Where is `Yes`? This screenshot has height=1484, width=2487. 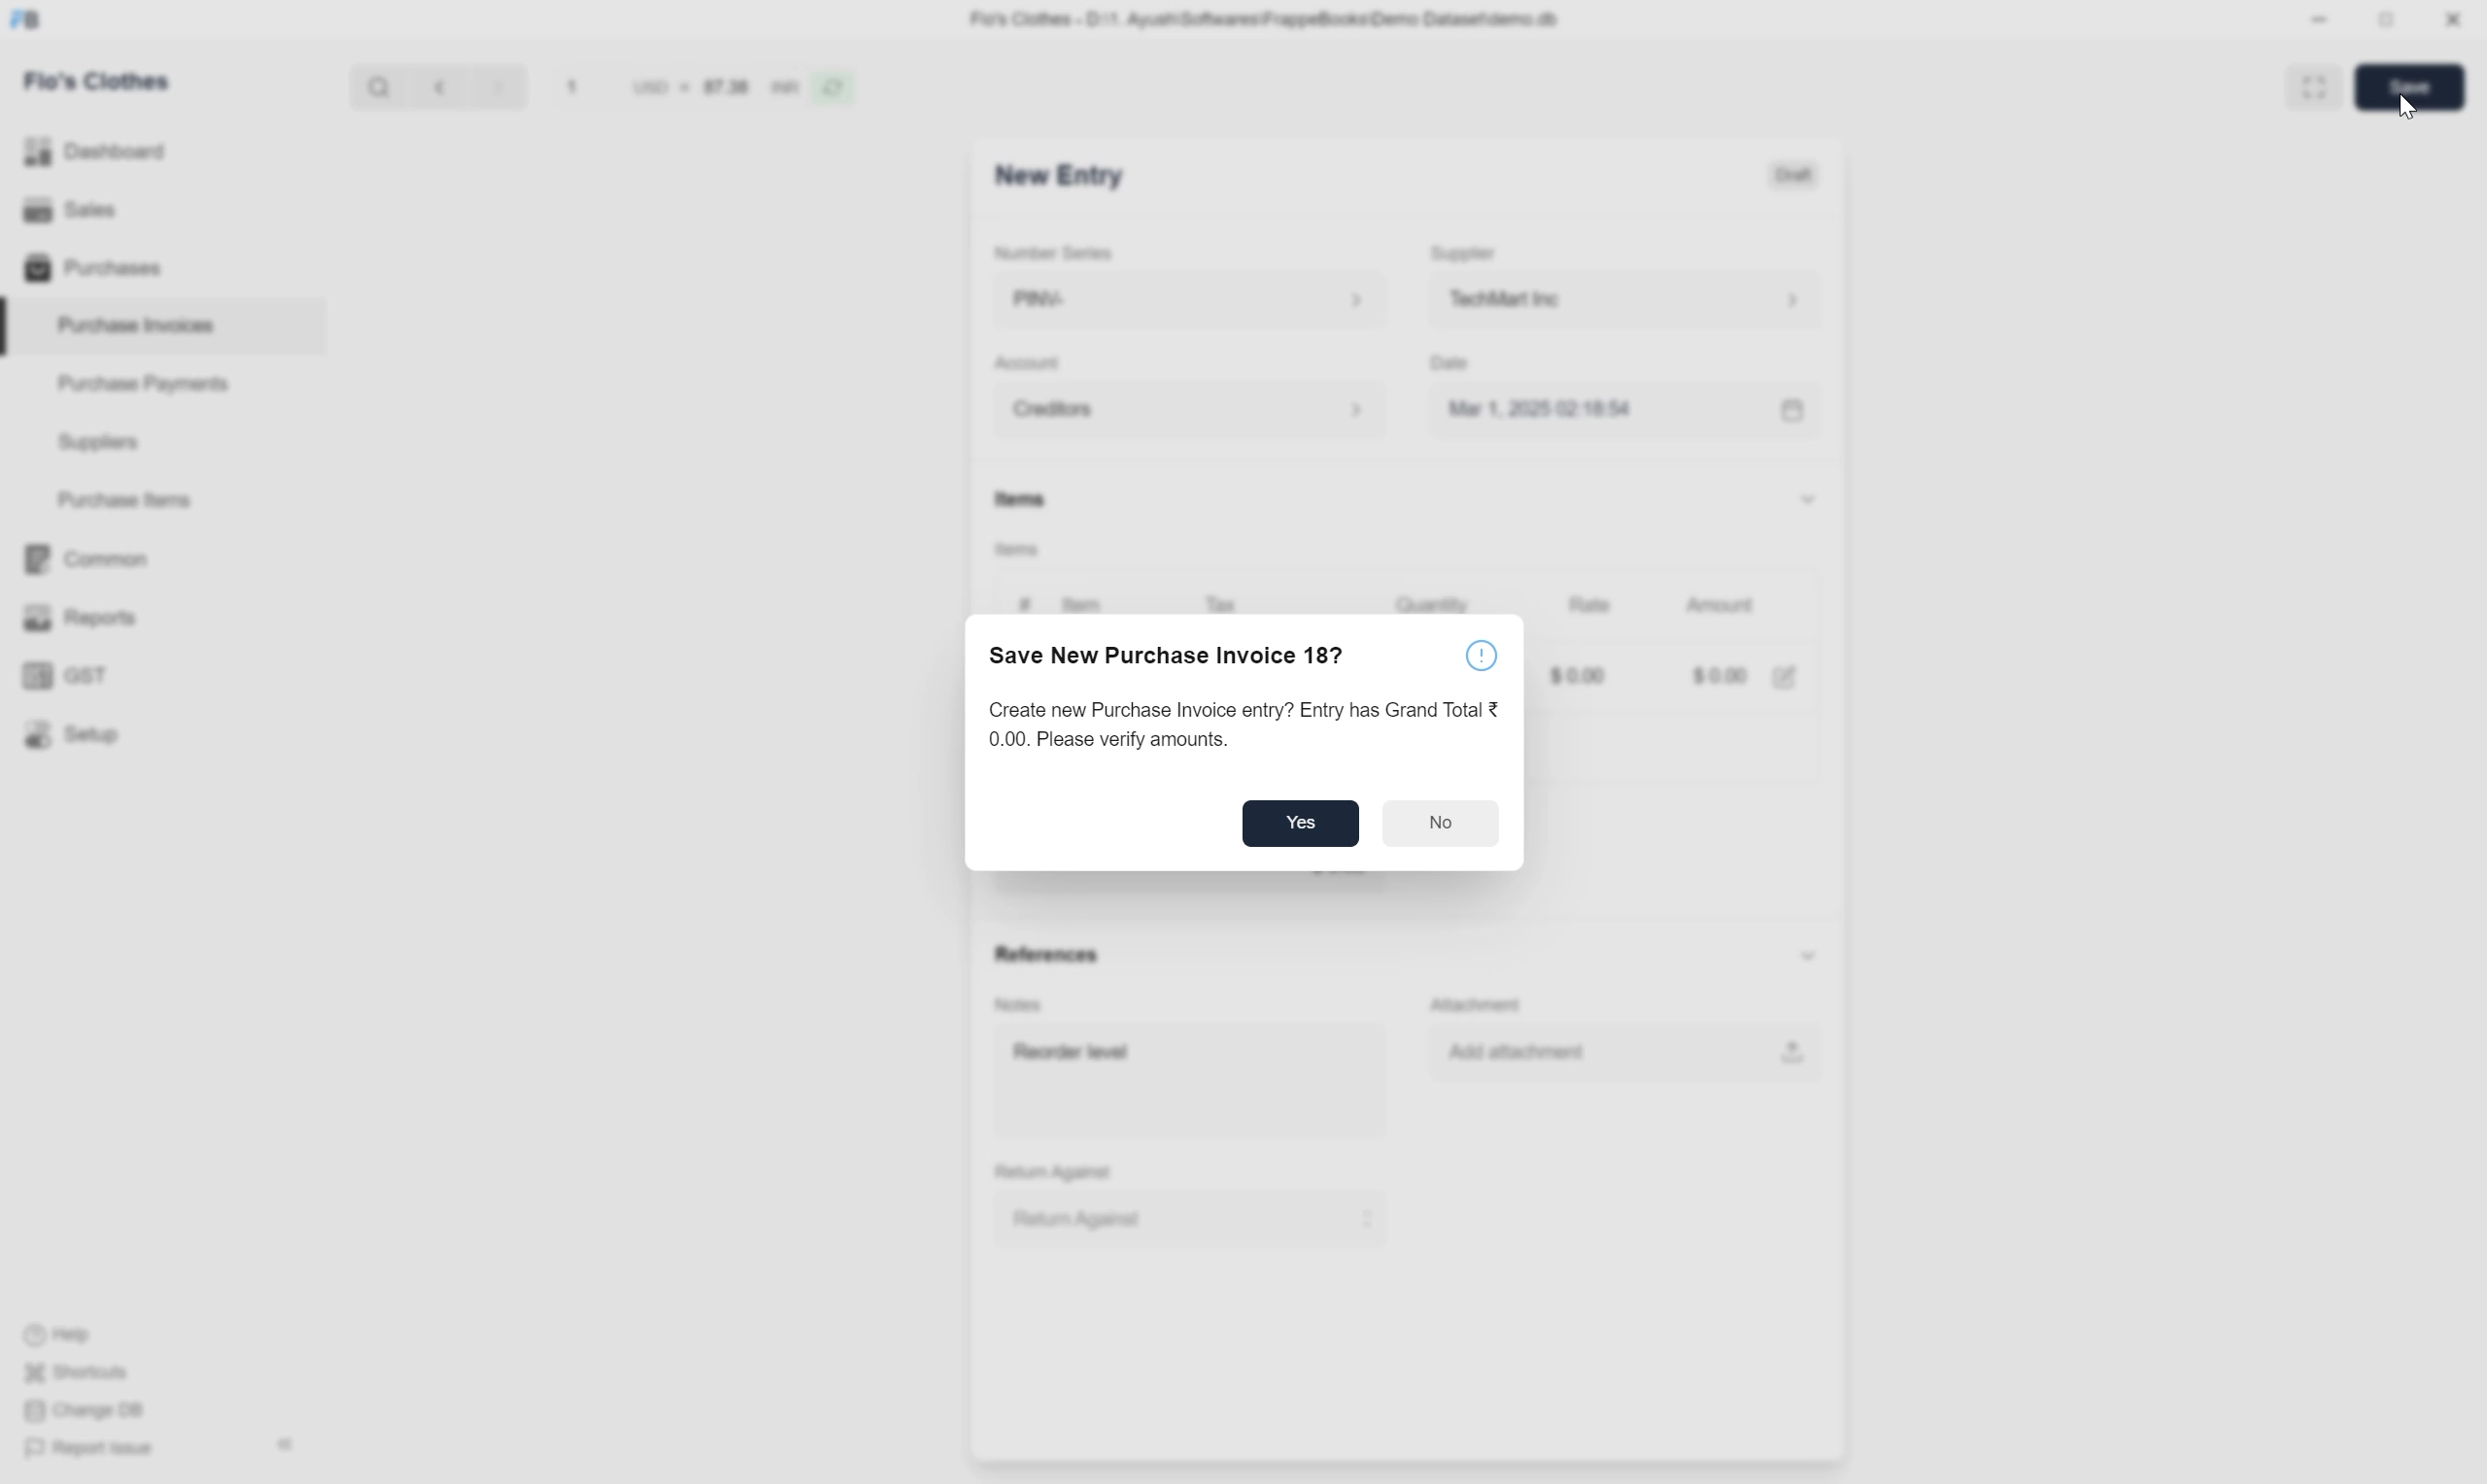
Yes is located at coordinates (1302, 824).